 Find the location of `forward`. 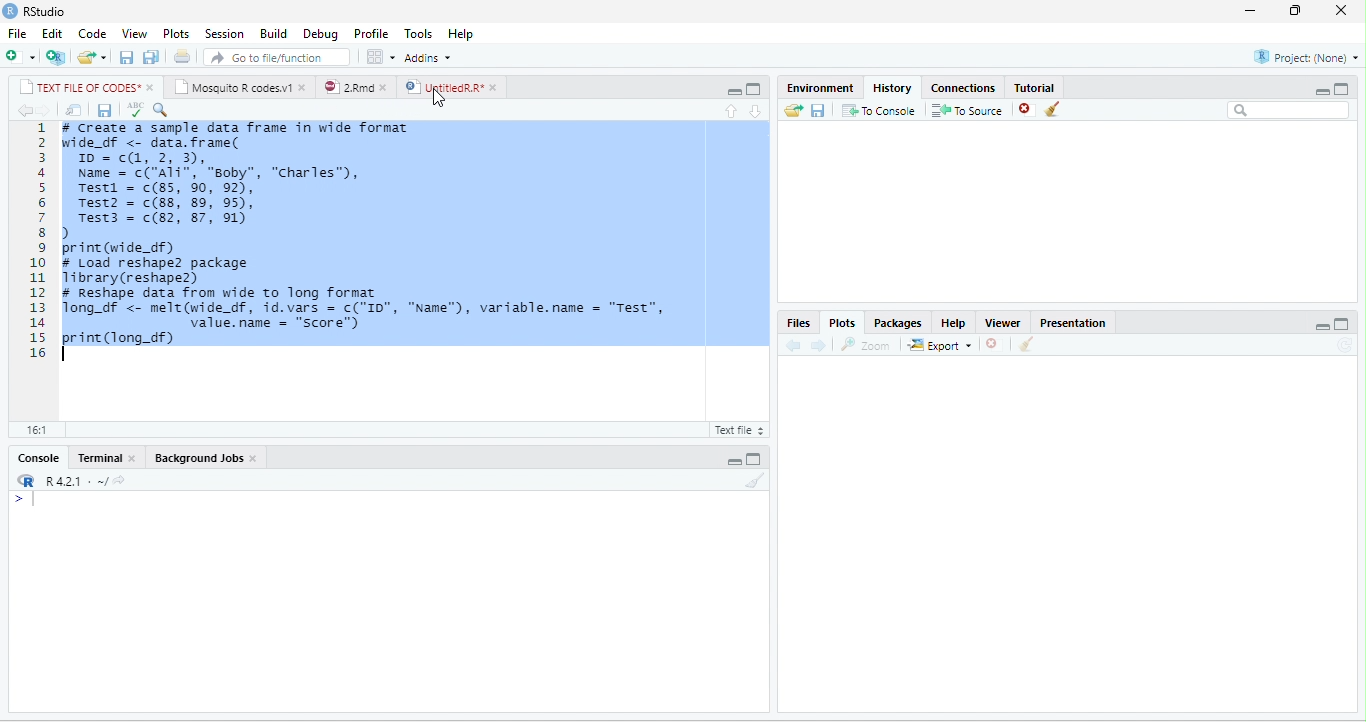

forward is located at coordinates (819, 345).